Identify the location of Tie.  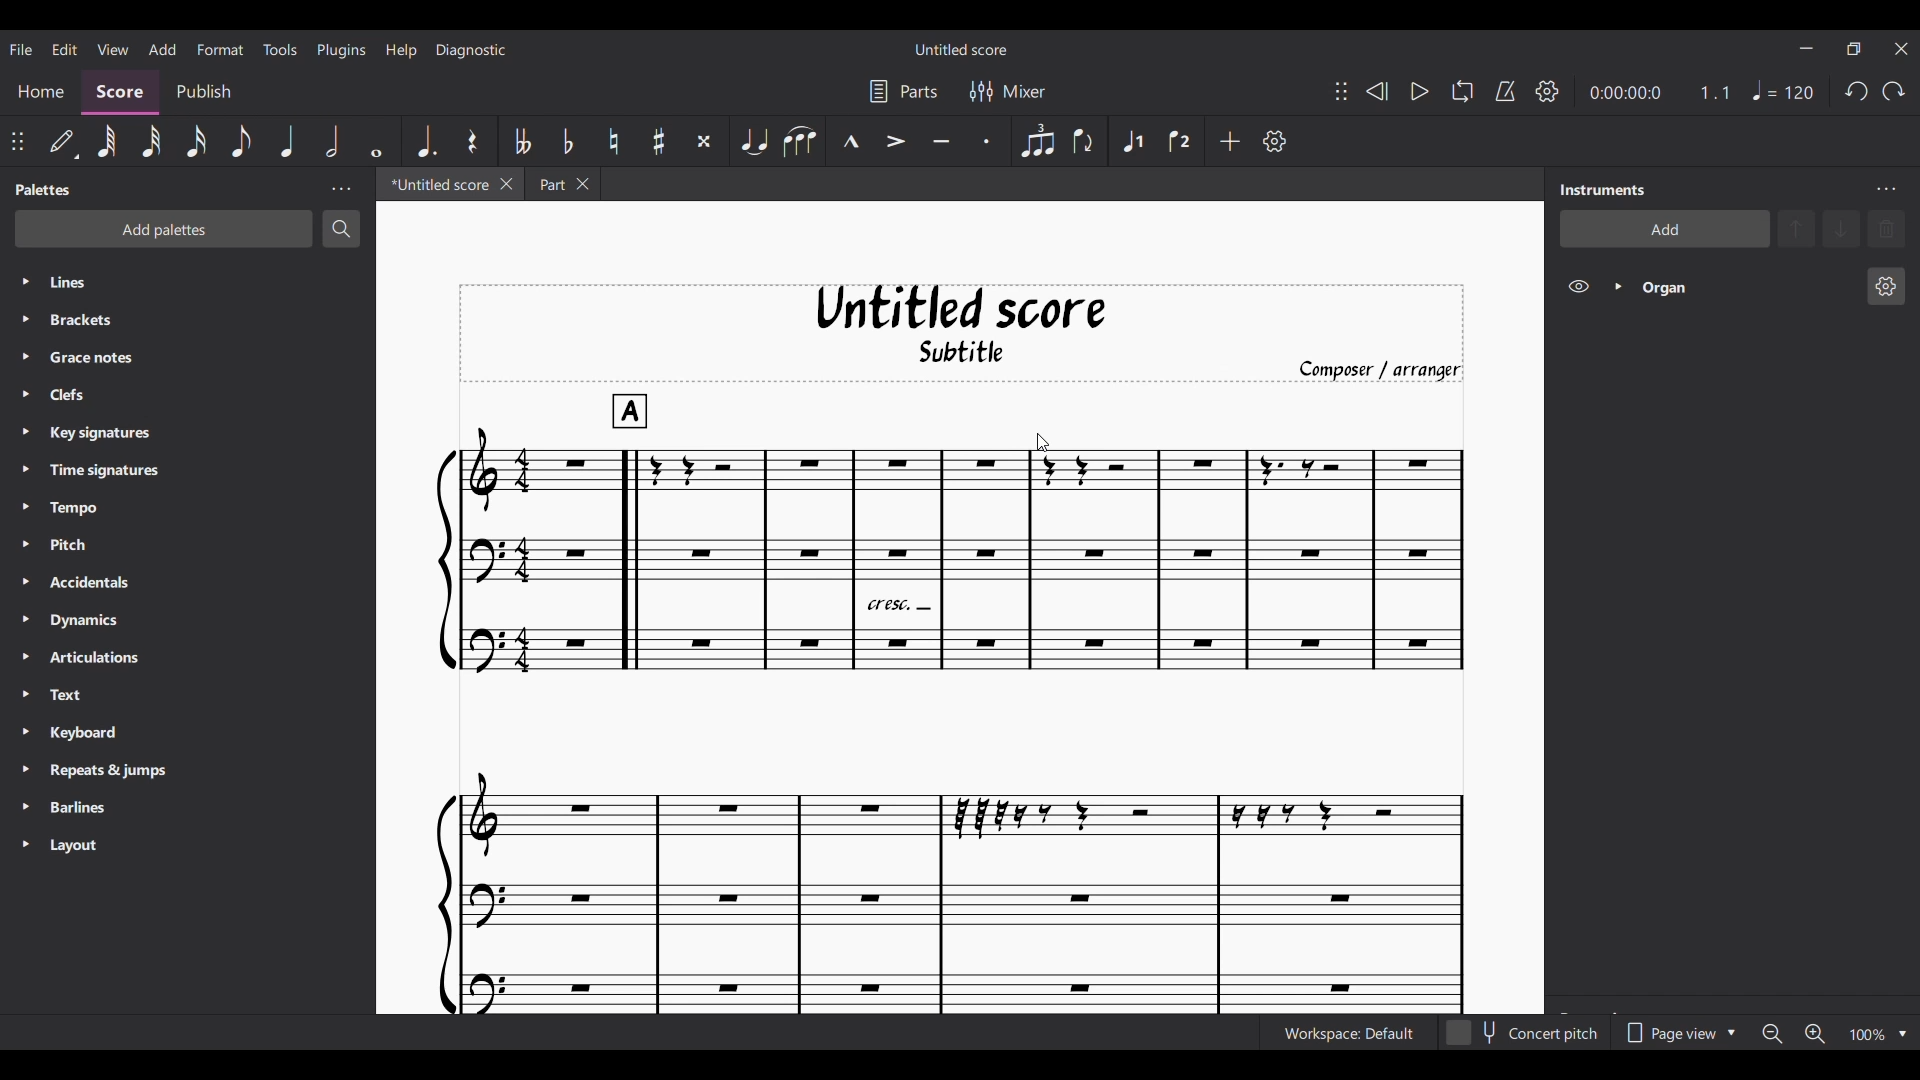
(754, 141).